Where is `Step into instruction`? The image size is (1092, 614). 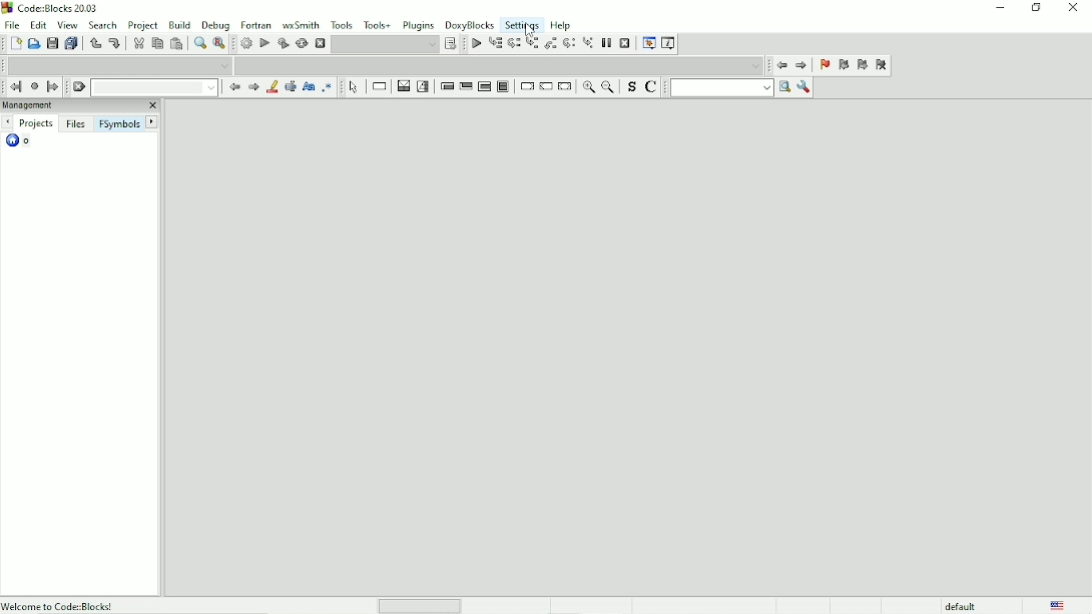
Step into instruction is located at coordinates (588, 43).